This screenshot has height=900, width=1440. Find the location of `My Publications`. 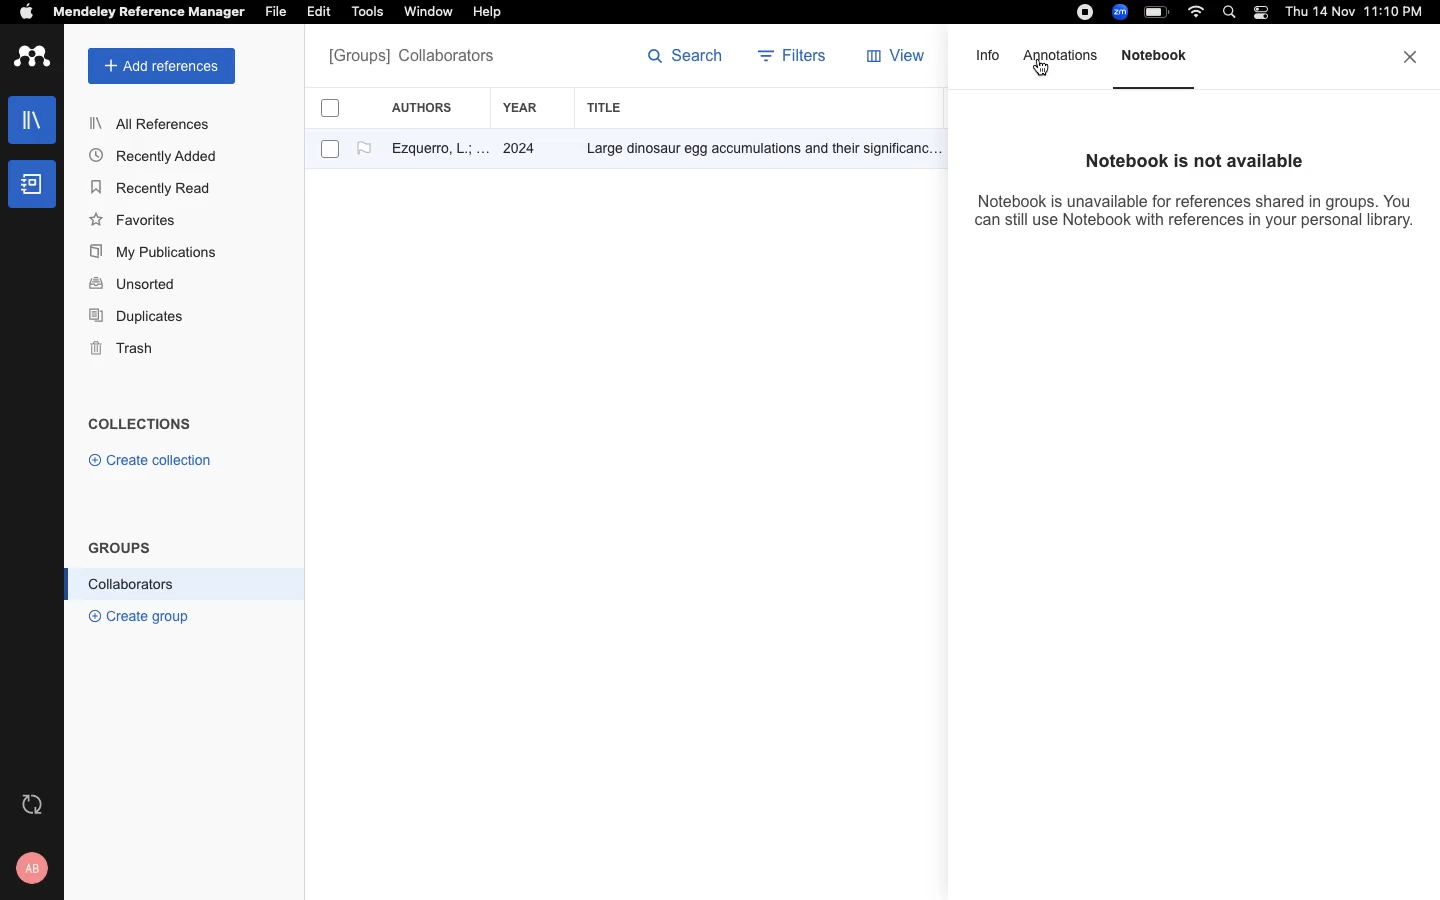

My Publications is located at coordinates (154, 255).